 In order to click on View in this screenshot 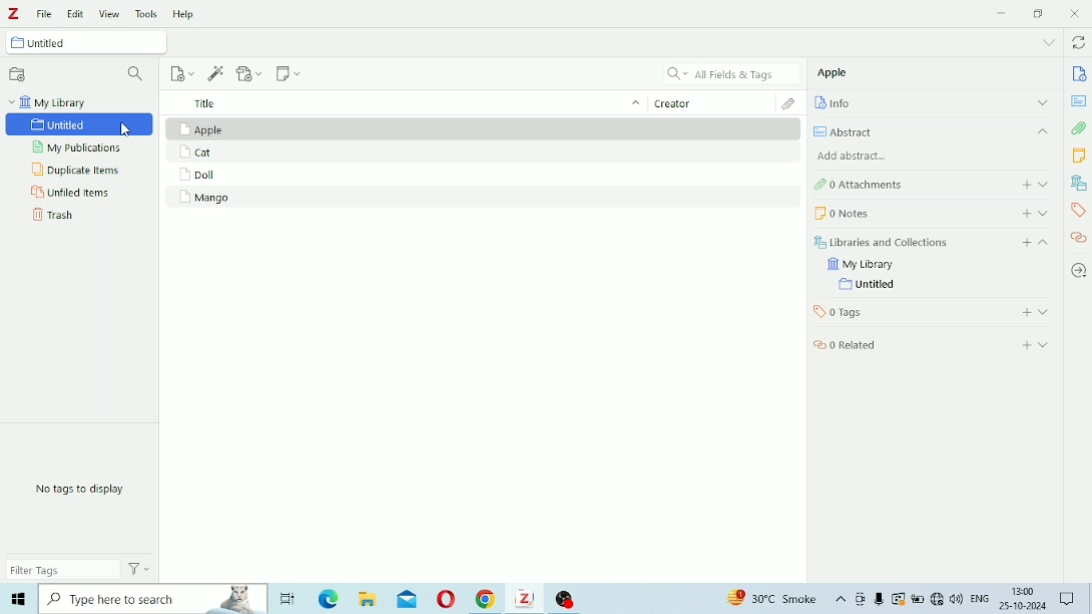, I will do `click(109, 13)`.